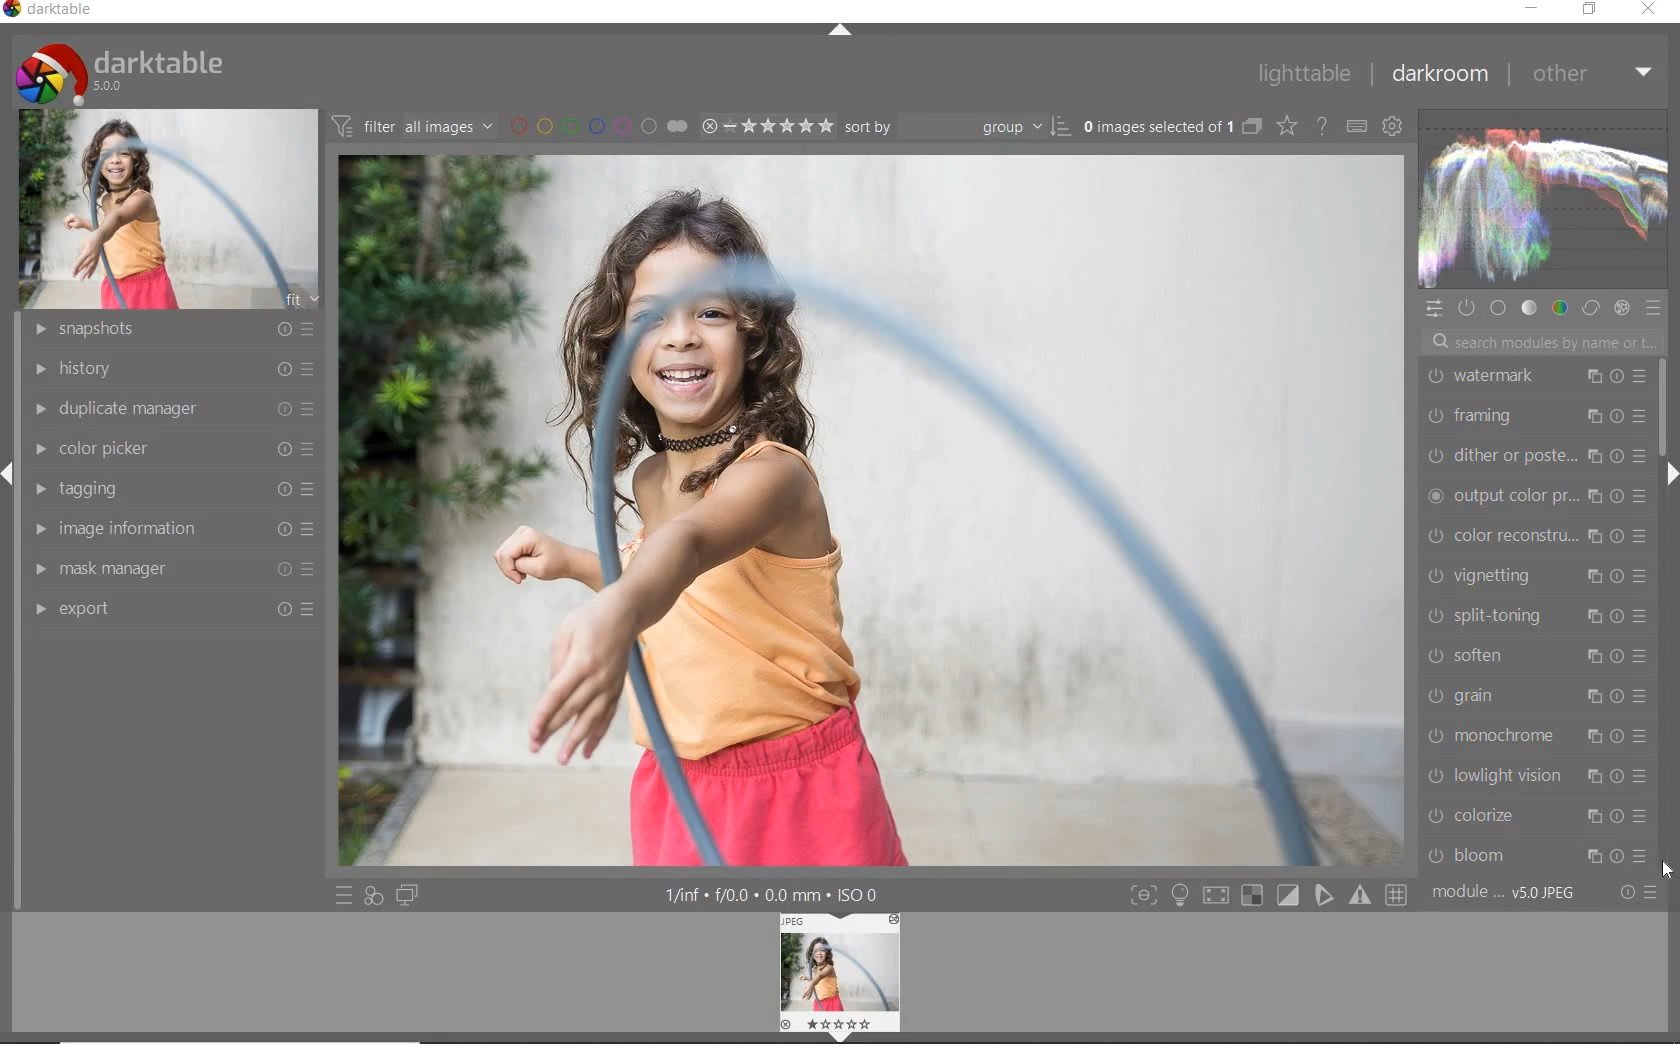 The width and height of the screenshot is (1680, 1044). I want to click on tone, so click(1529, 307).